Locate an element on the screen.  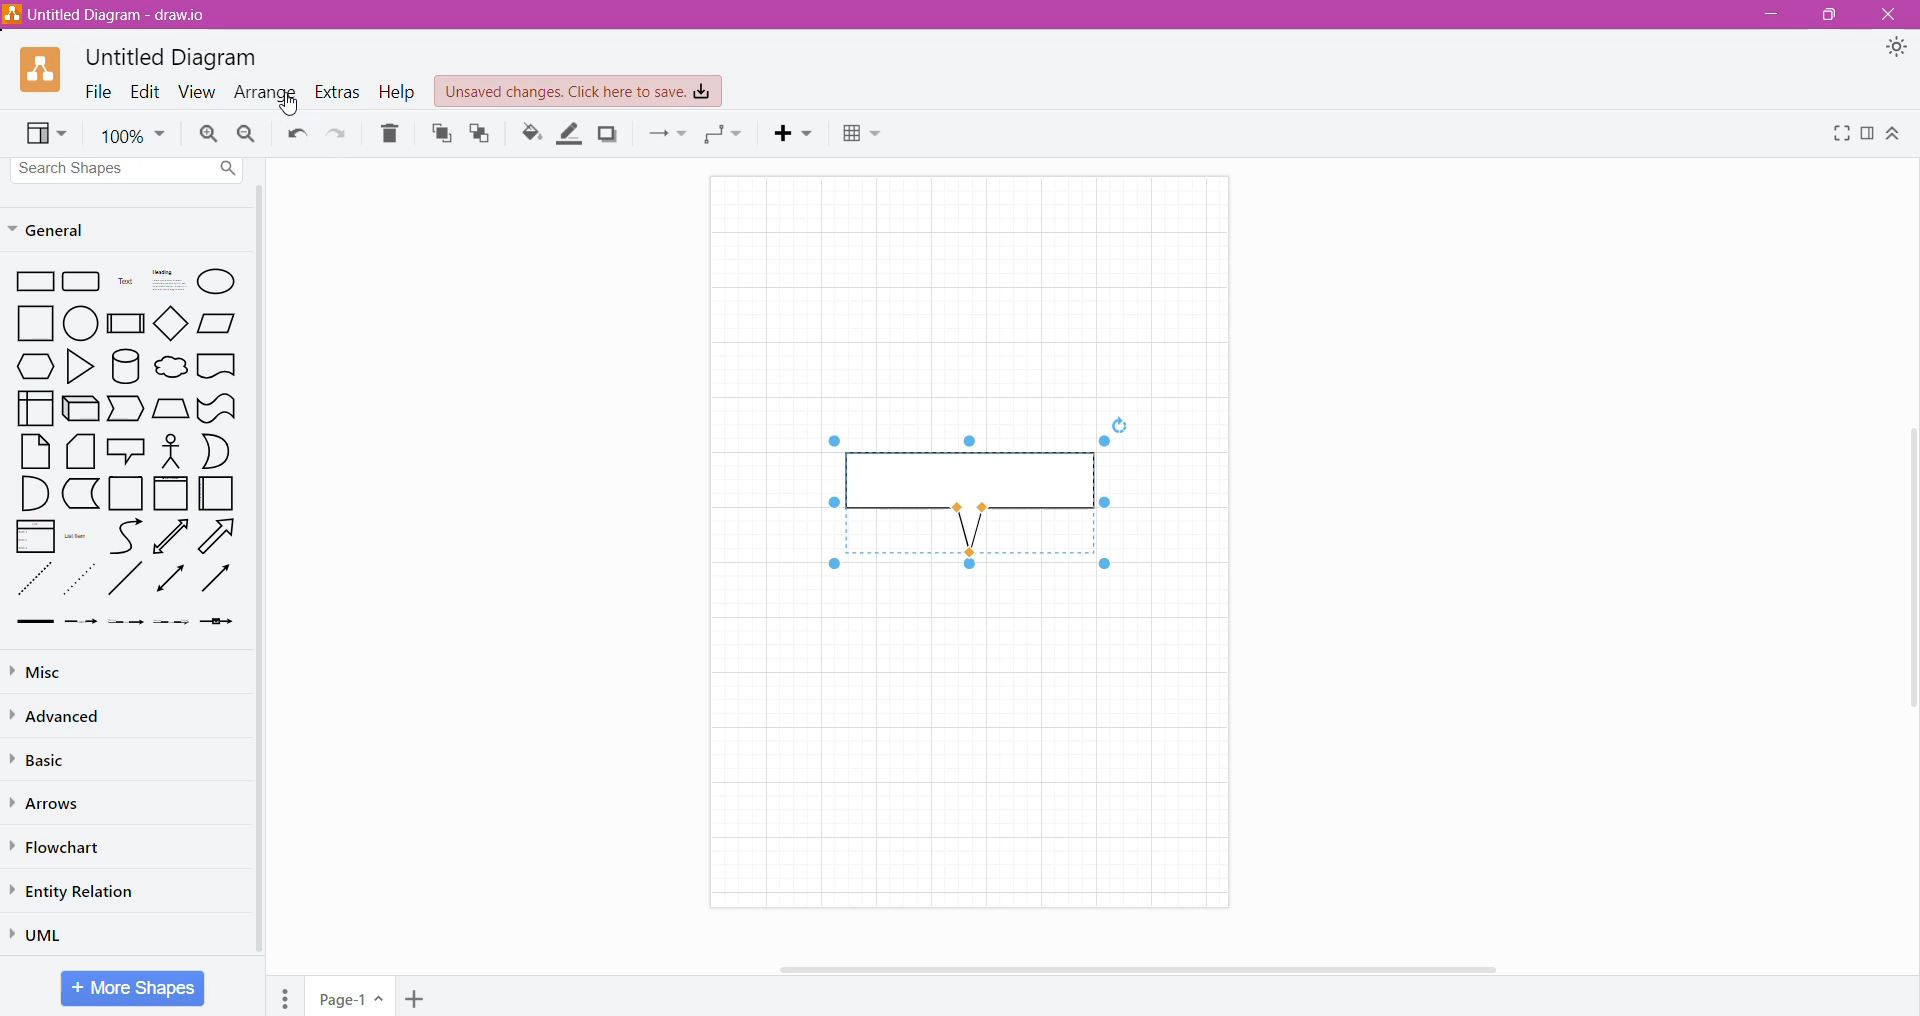
Page Name is located at coordinates (352, 996).